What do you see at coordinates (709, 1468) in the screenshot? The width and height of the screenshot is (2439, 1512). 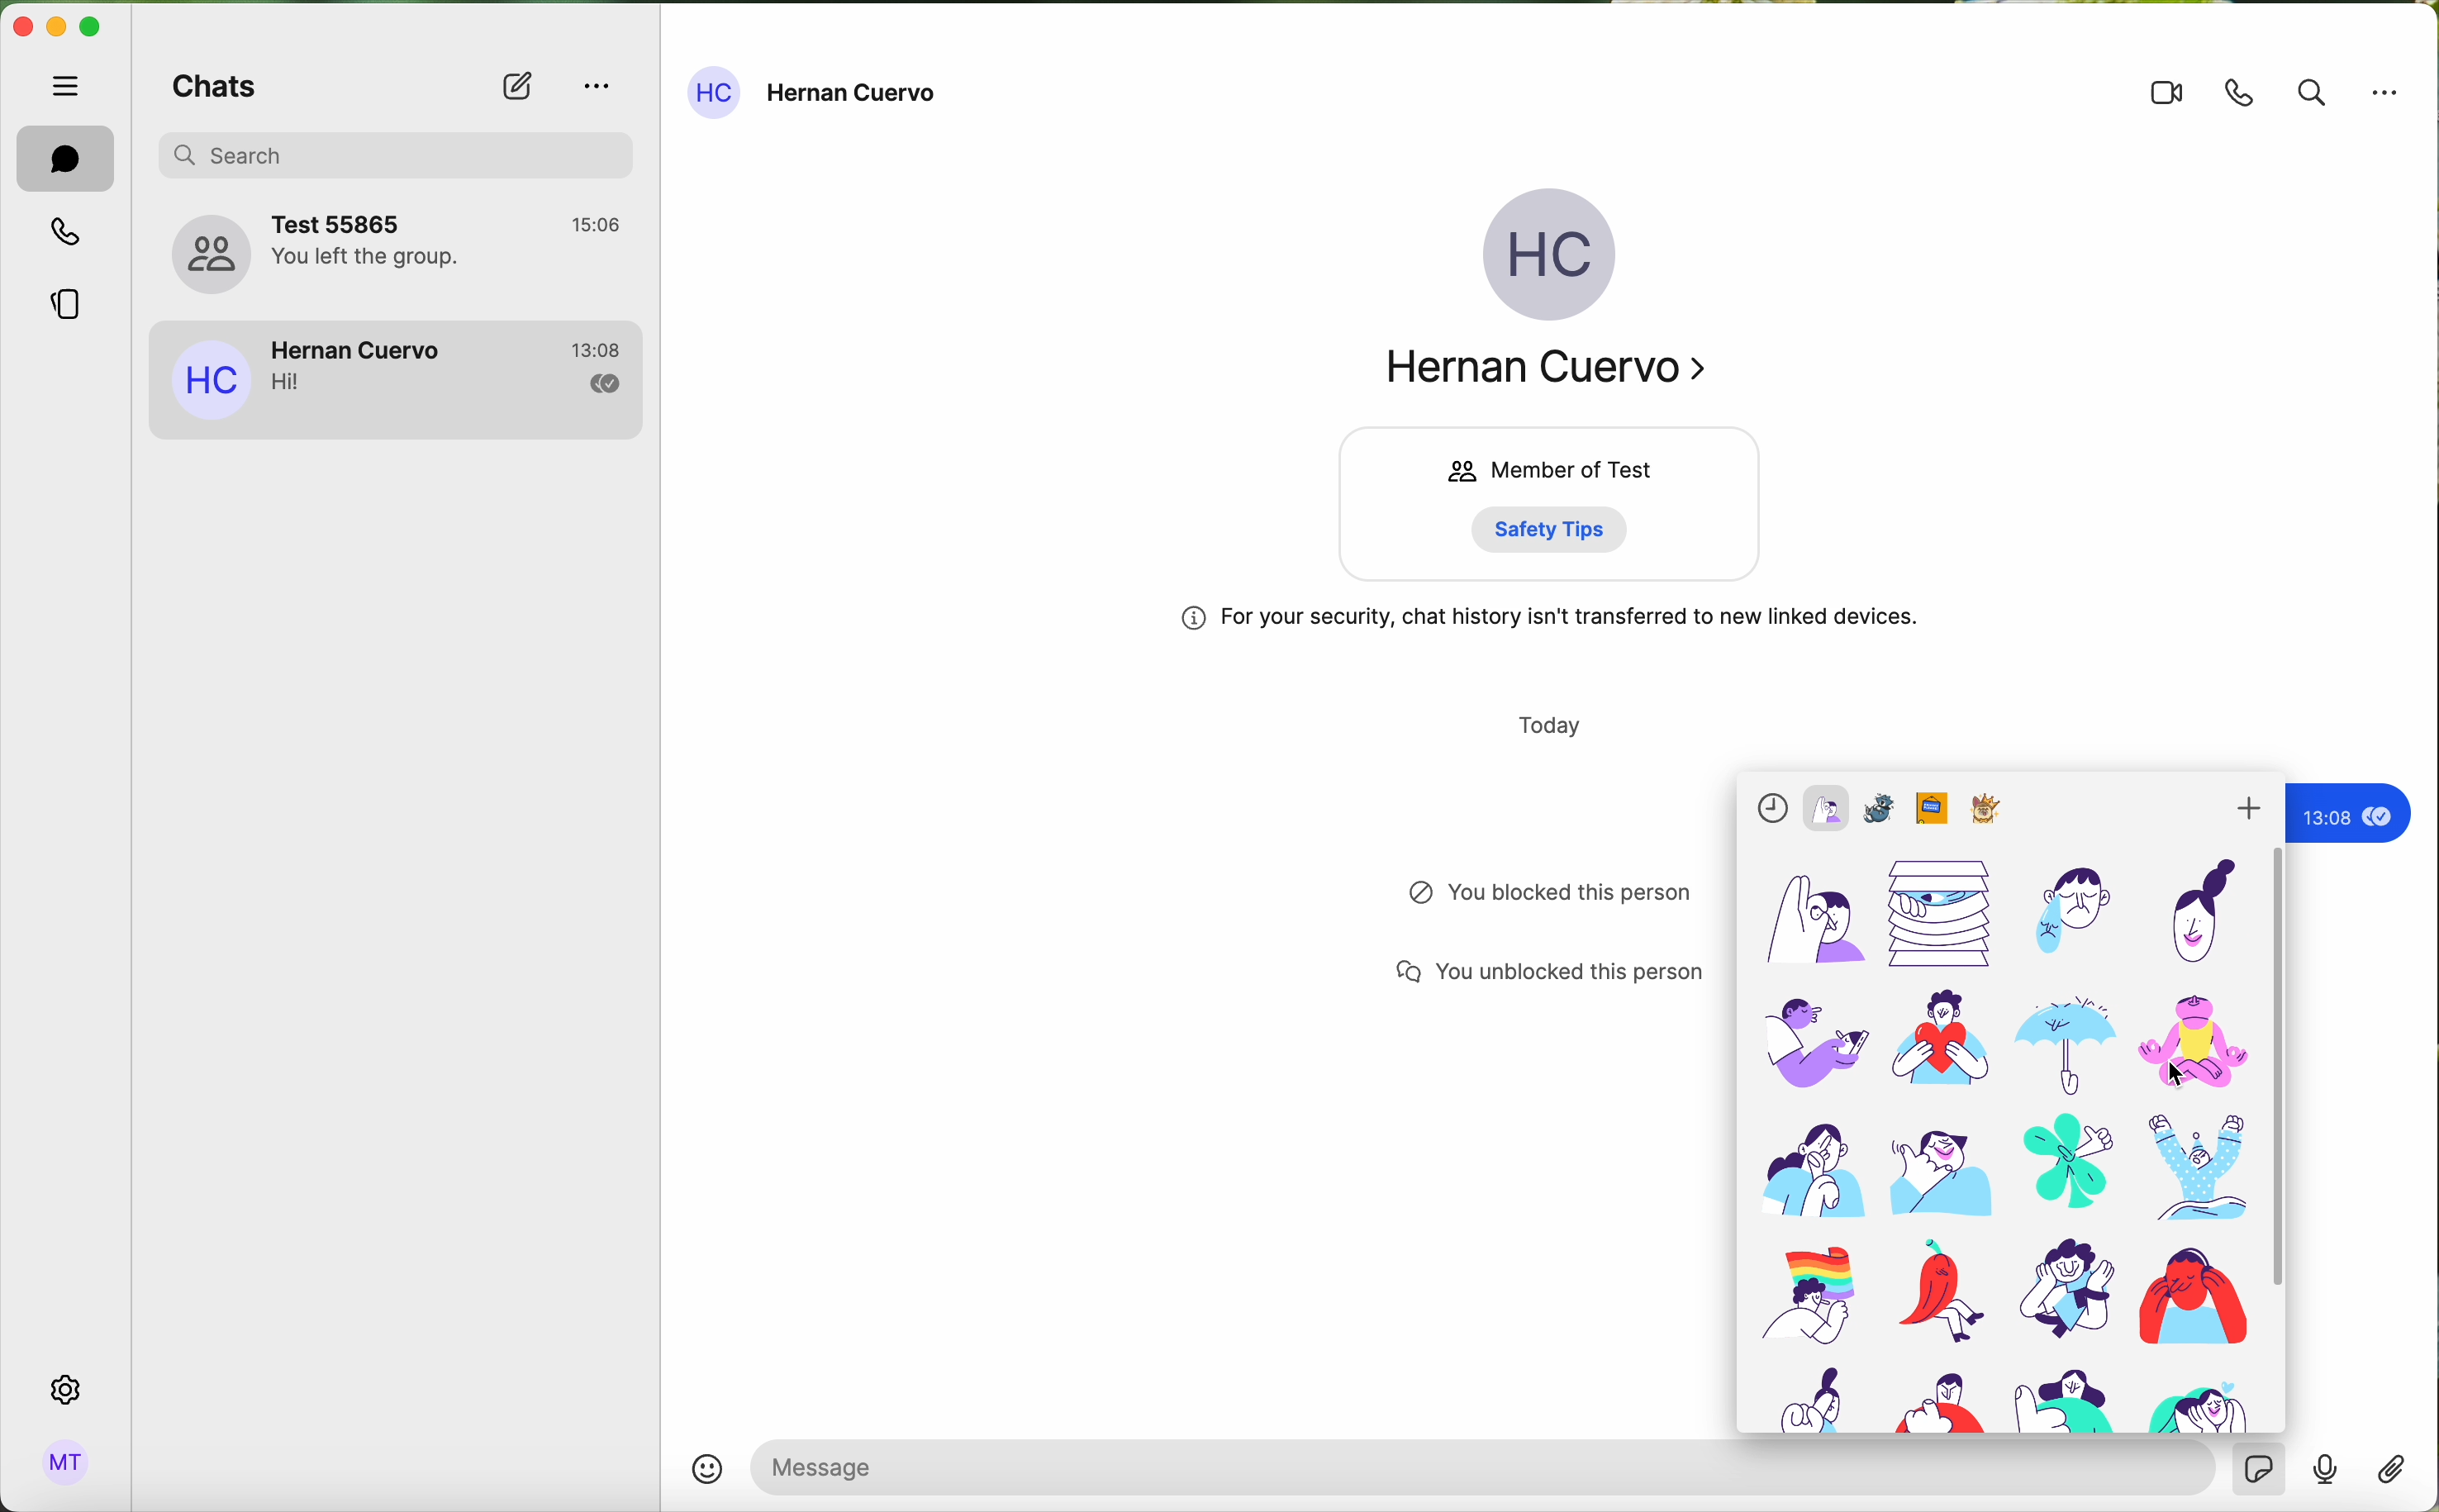 I see `emoji` at bounding box center [709, 1468].